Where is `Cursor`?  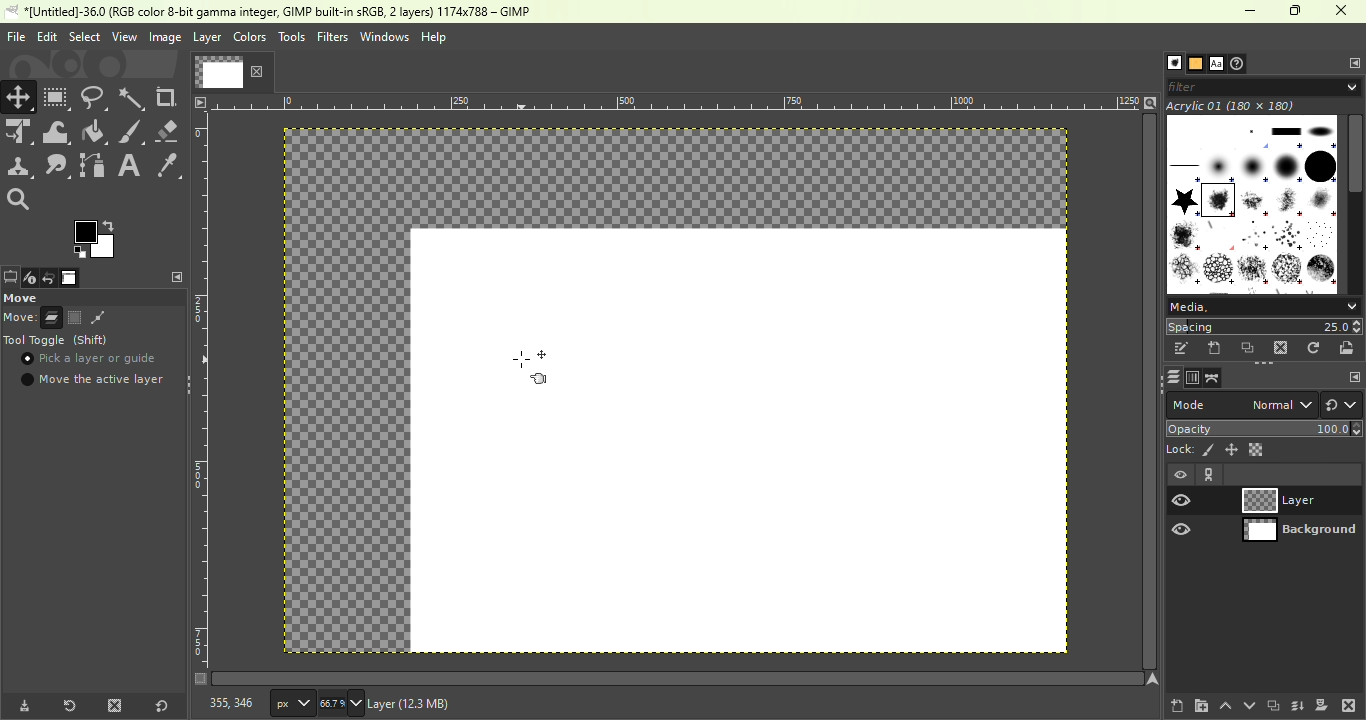
Cursor is located at coordinates (29, 361).